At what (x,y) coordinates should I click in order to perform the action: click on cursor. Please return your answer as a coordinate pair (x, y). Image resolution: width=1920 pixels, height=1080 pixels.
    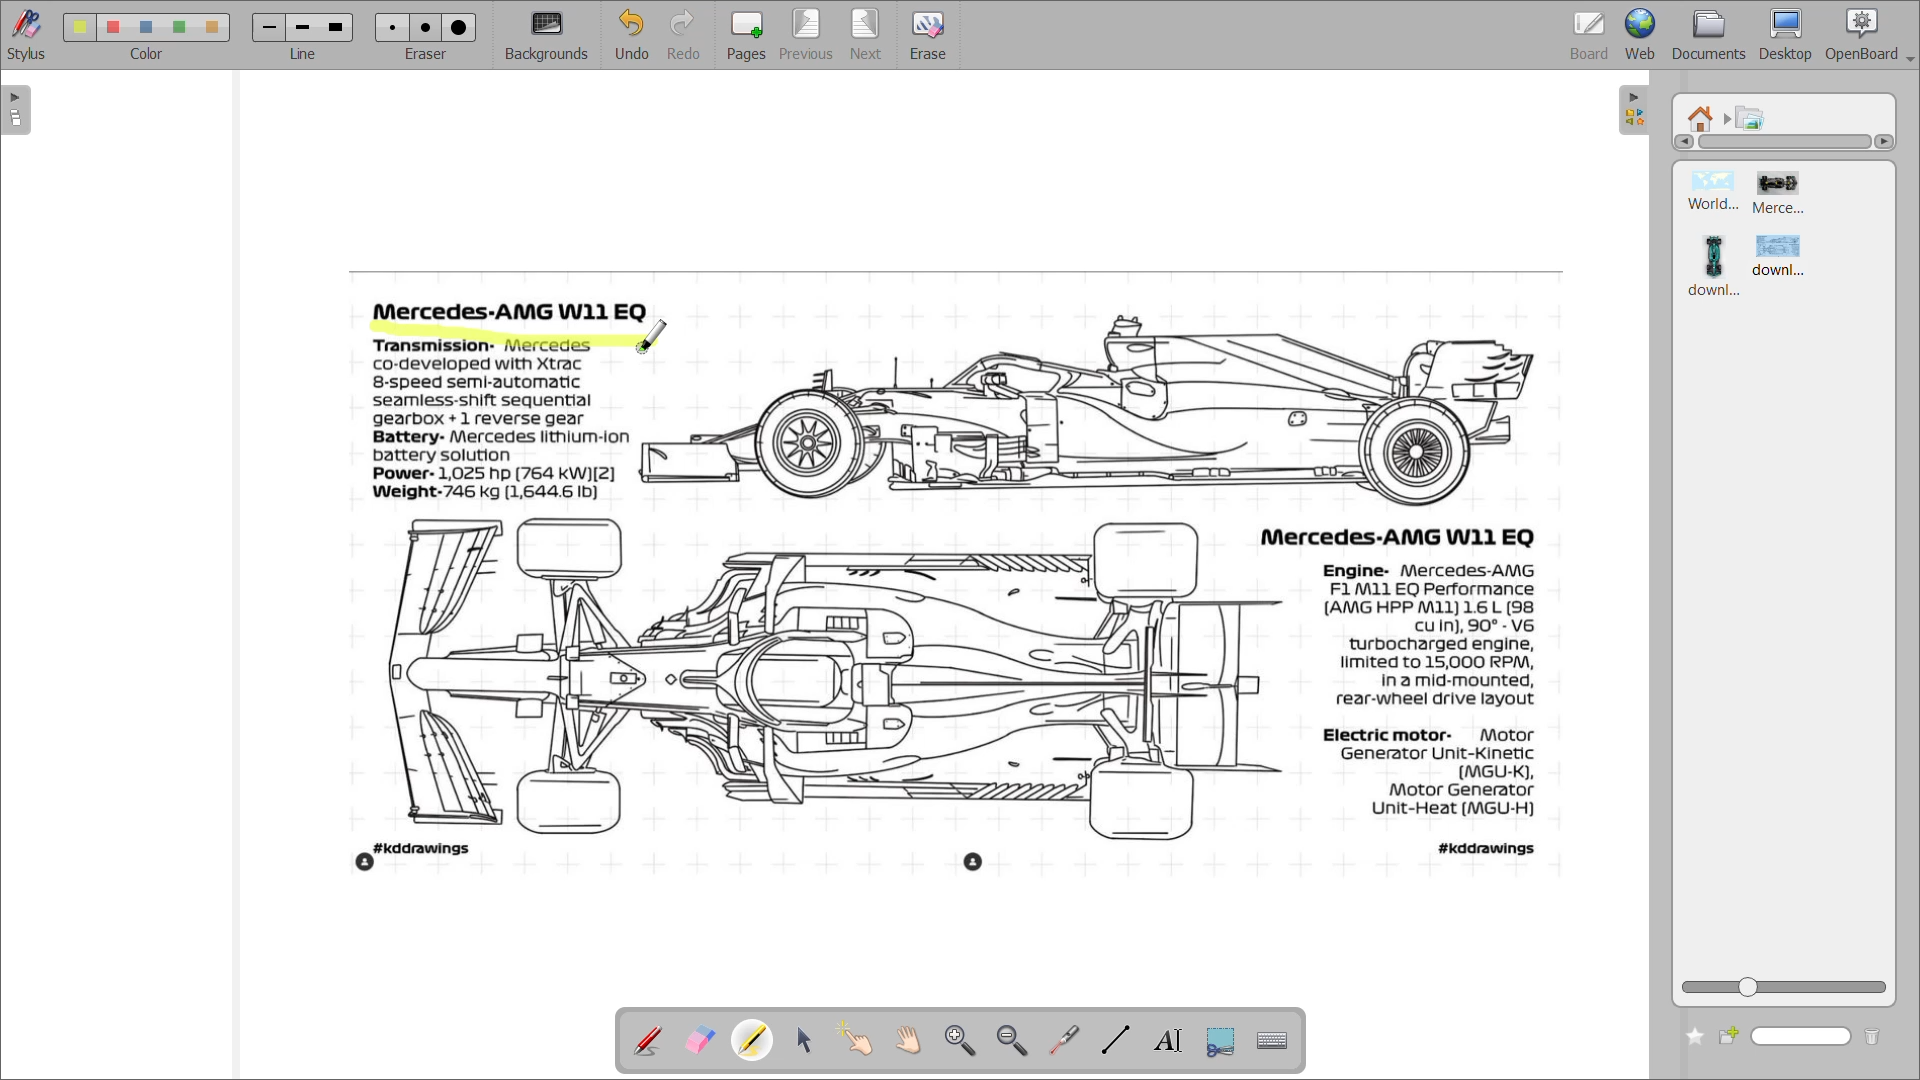
    Looking at the image, I should click on (654, 338).